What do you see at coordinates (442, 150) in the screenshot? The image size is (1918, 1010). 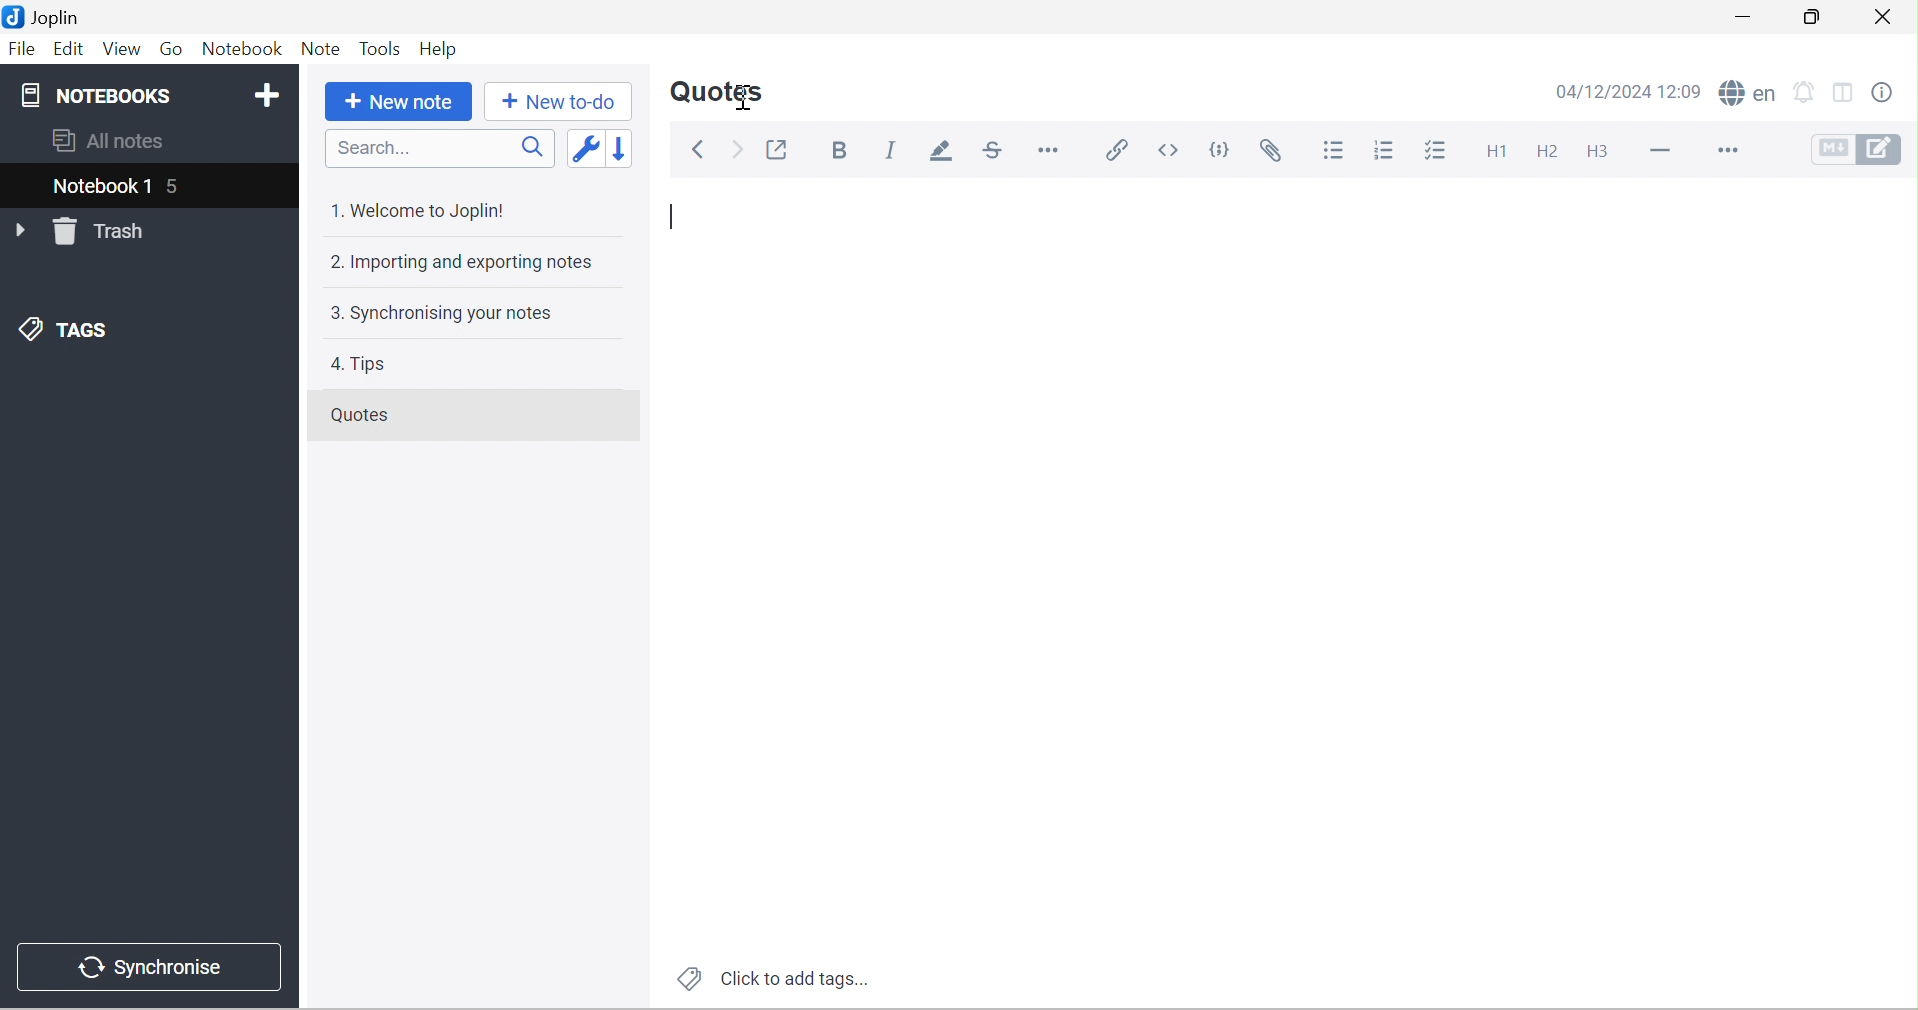 I see `Search` at bounding box center [442, 150].